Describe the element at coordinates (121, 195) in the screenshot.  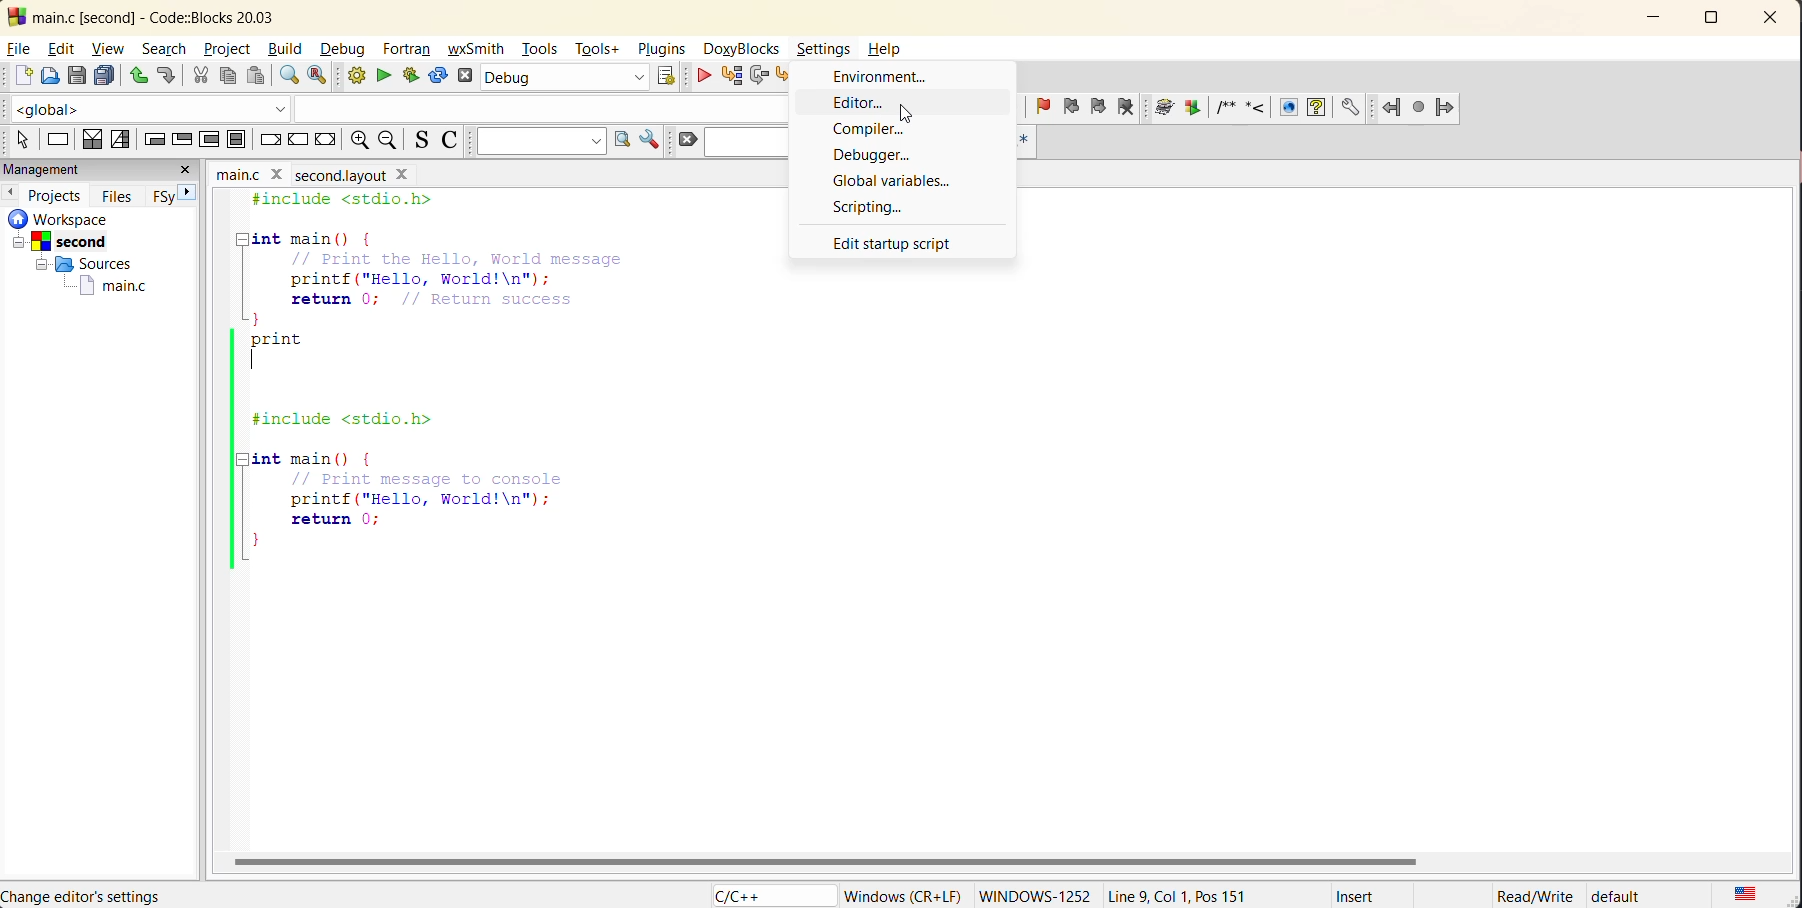
I see `files` at that location.